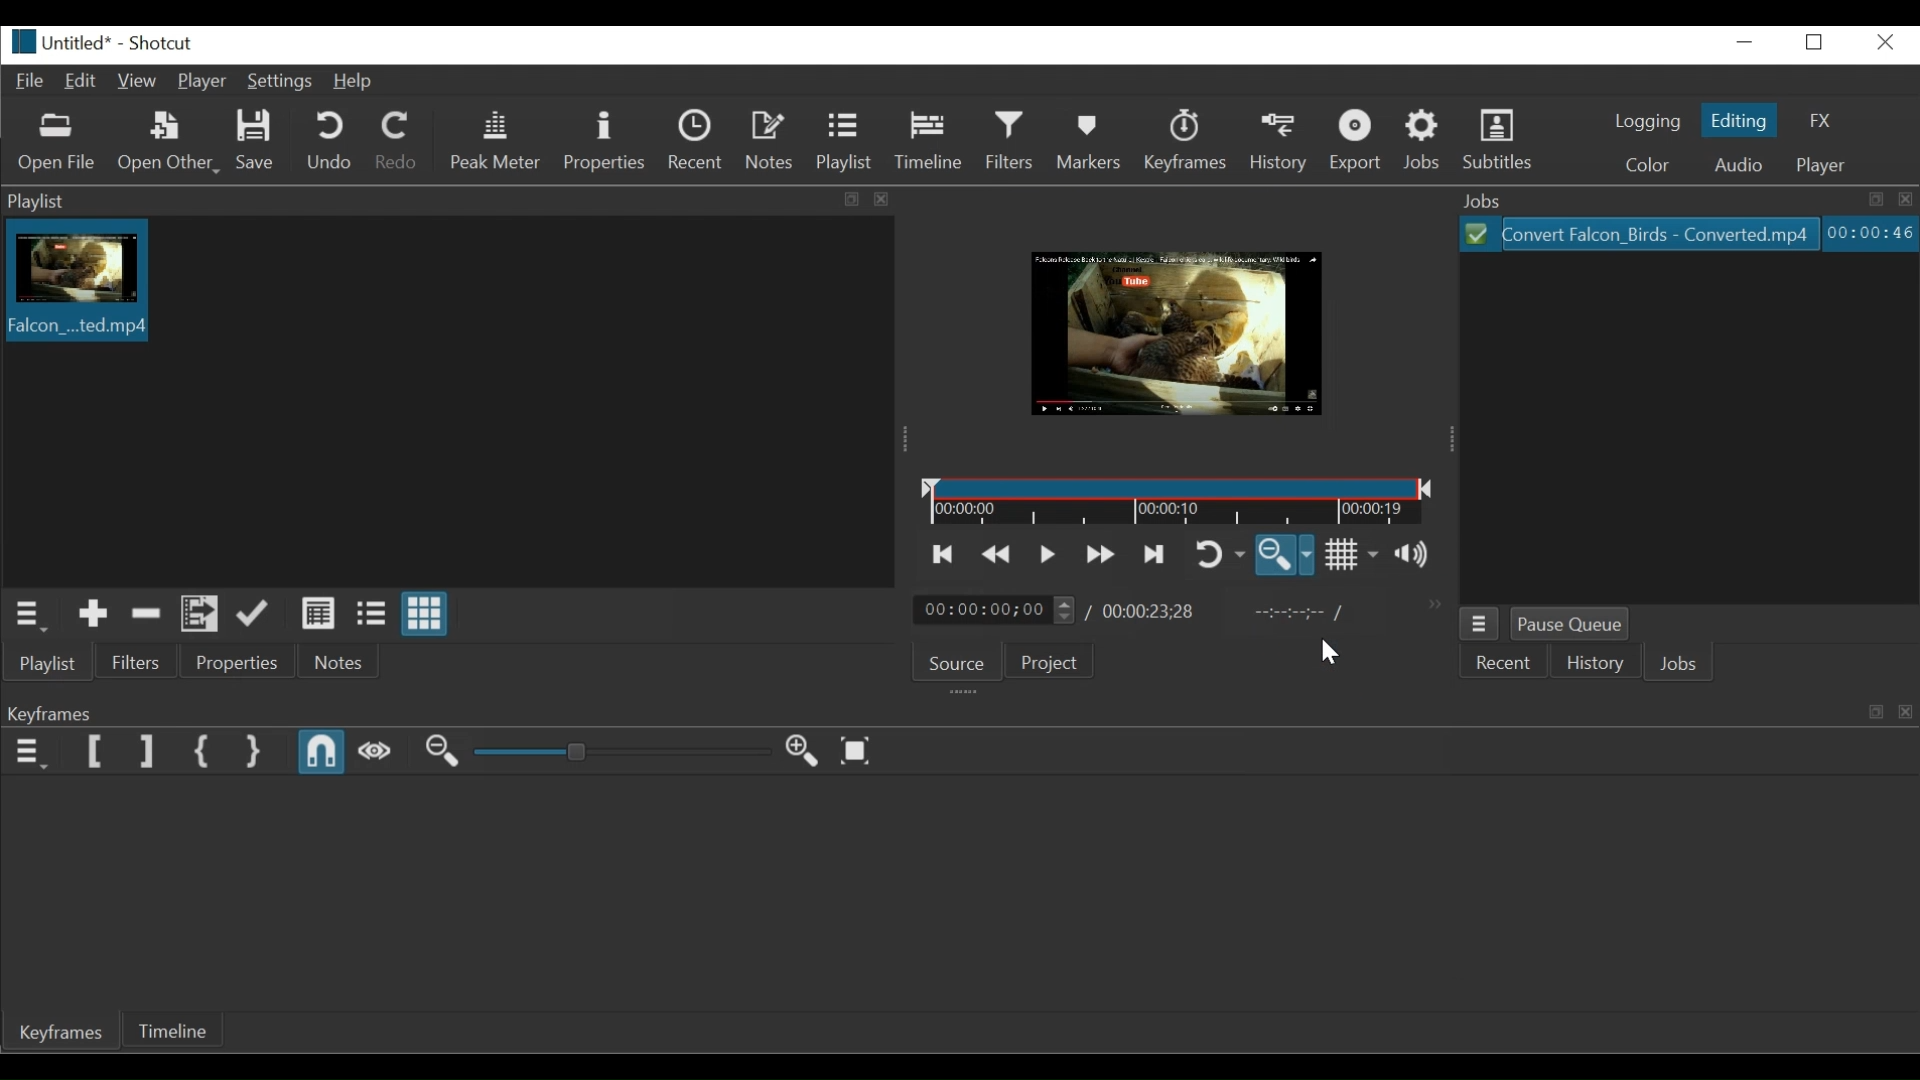  What do you see at coordinates (199, 615) in the screenshot?
I see `Add files to playlist` at bounding box center [199, 615].